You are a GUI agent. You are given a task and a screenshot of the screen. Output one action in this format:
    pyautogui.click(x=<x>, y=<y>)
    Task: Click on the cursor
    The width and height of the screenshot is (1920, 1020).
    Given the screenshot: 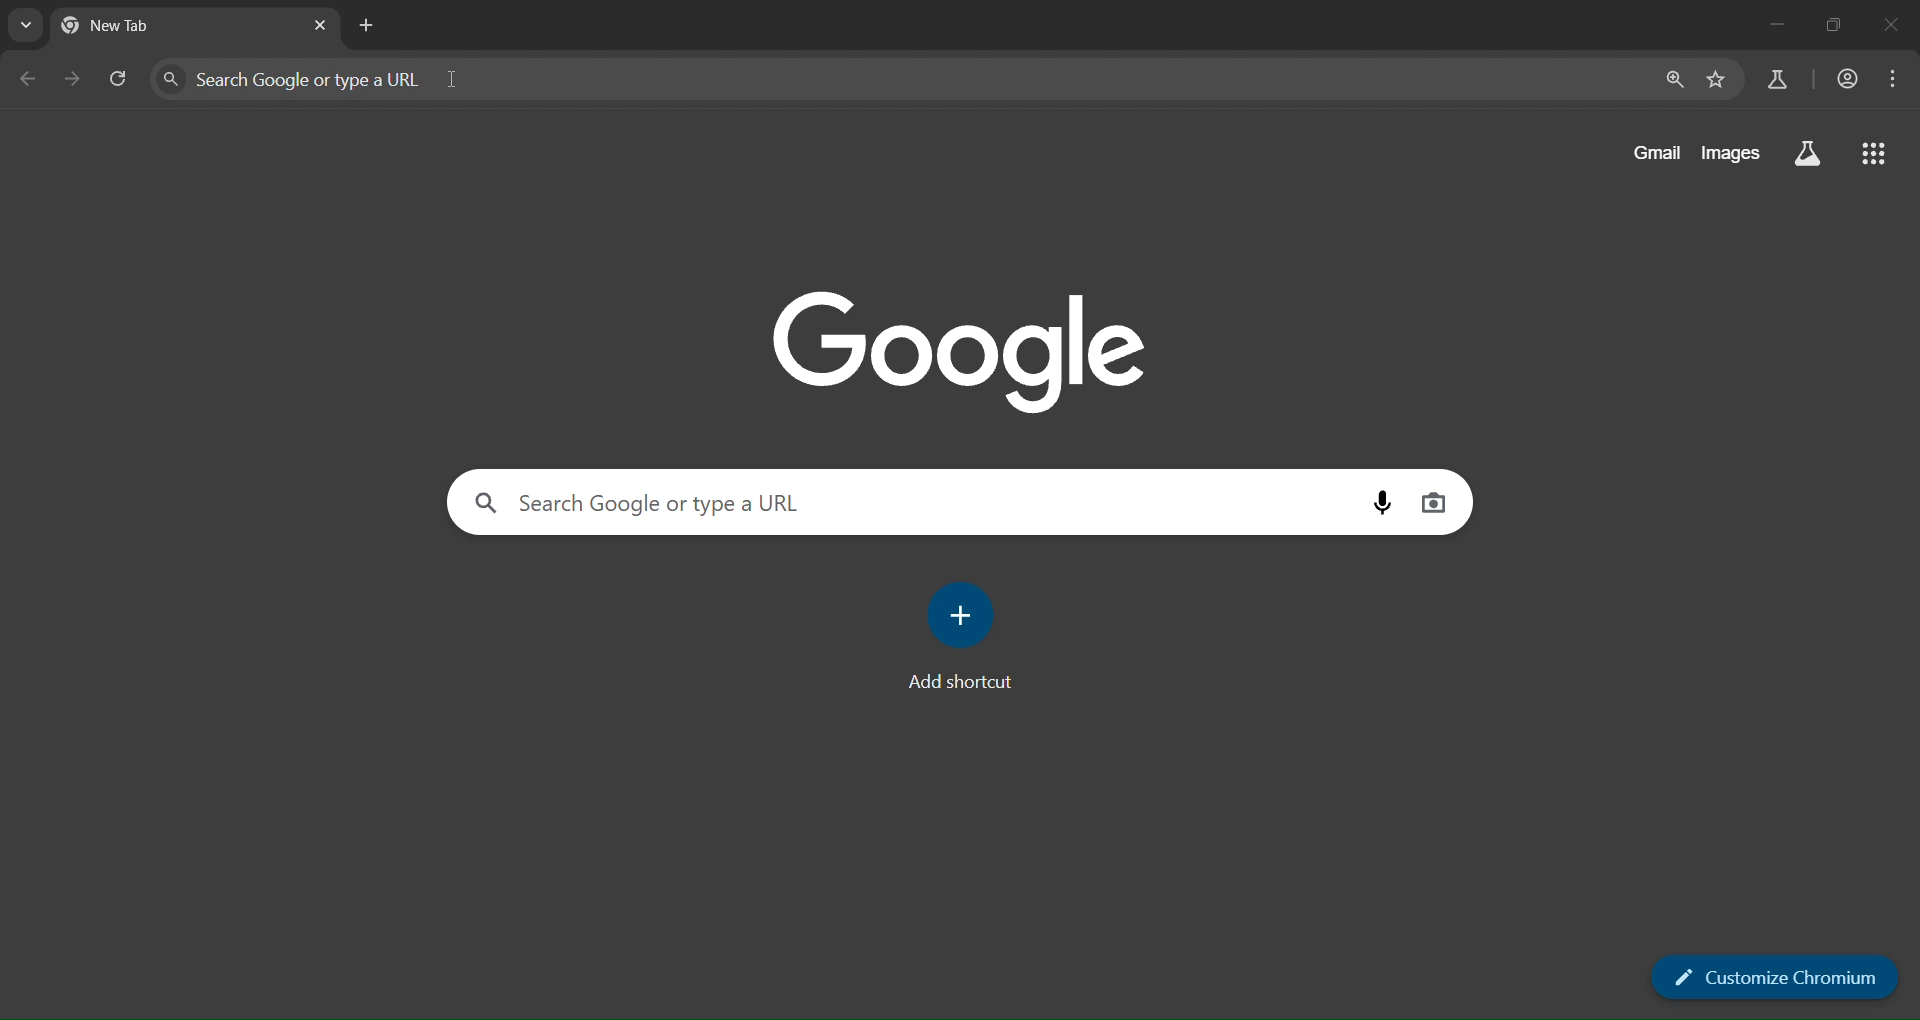 What is the action you would take?
    pyautogui.click(x=454, y=79)
    